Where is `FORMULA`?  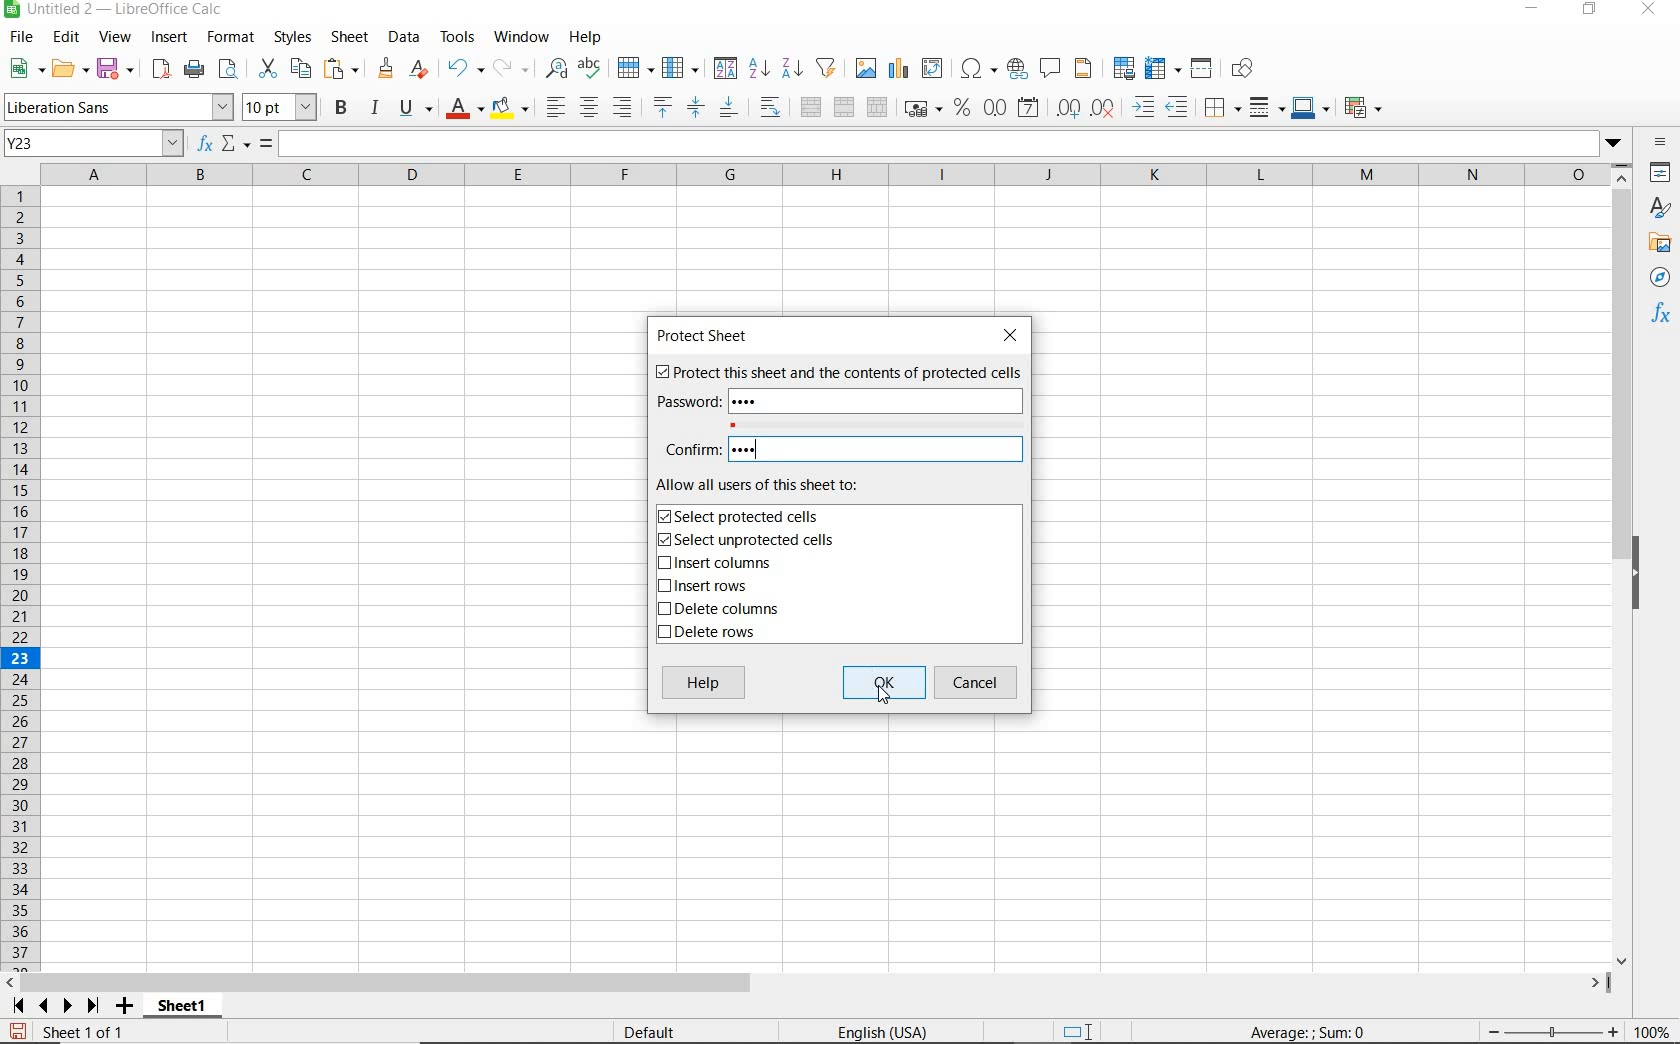
FORMULA is located at coordinates (1309, 1033).